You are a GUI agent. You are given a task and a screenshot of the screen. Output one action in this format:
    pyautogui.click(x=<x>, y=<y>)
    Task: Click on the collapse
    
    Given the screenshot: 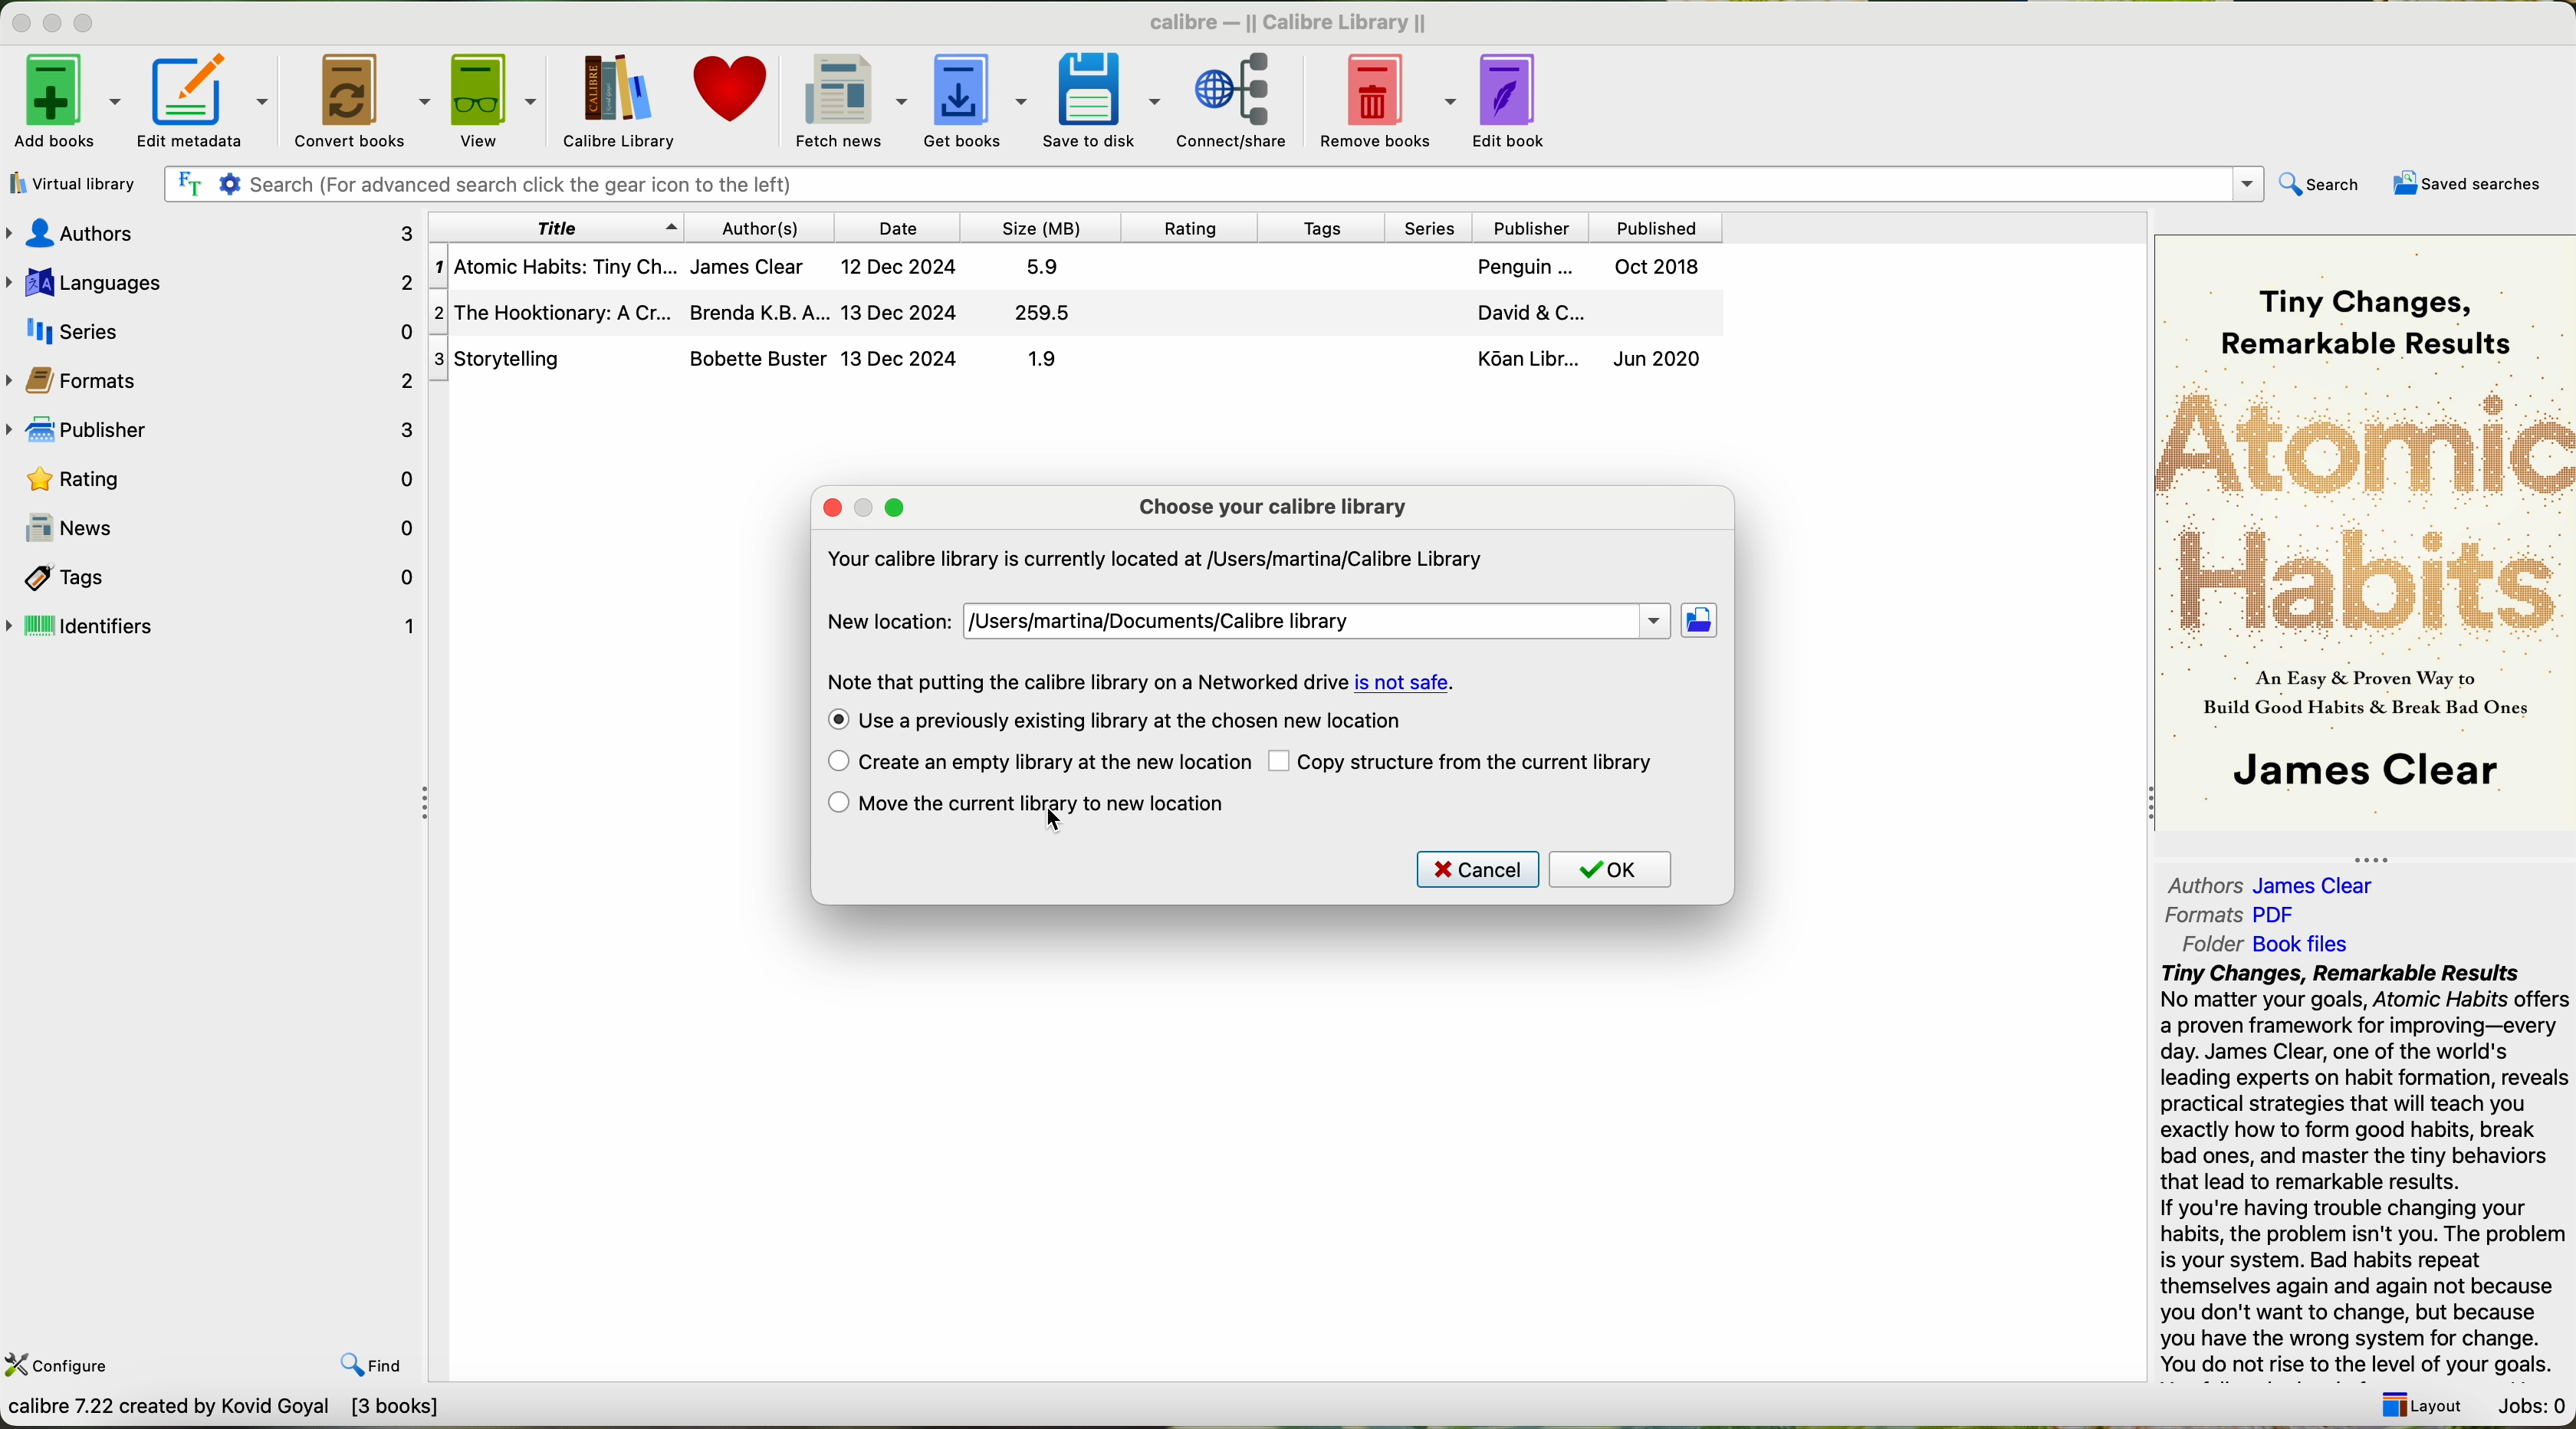 What is the action you would take?
    pyautogui.click(x=2143, y=806)
    